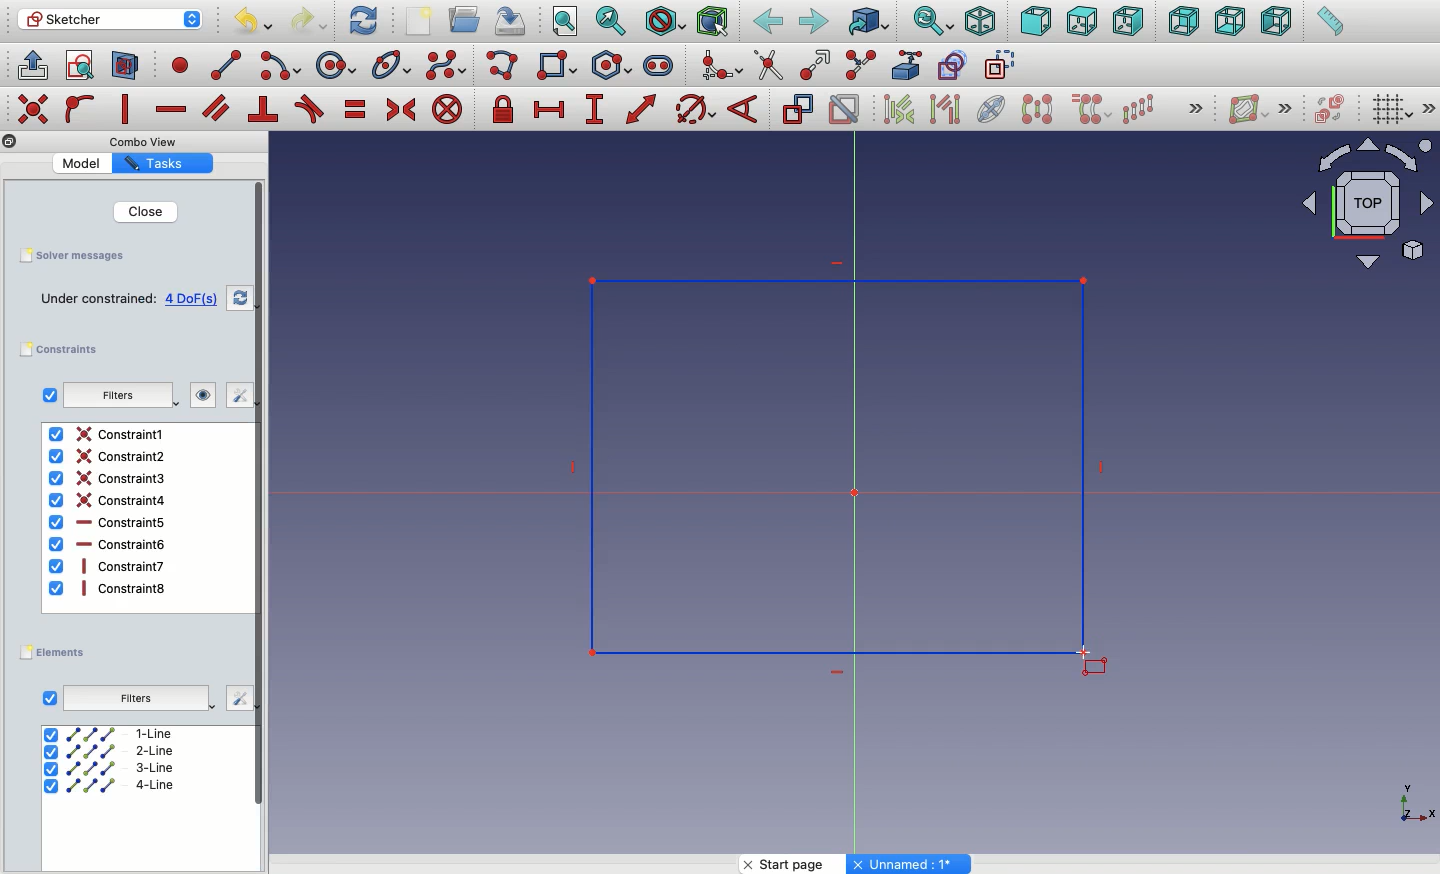 The height and width of the screenshot is (874, 1440). Describe the element at coordinates (109, 523) in the screenshot. I see `Constraint5` at that location.